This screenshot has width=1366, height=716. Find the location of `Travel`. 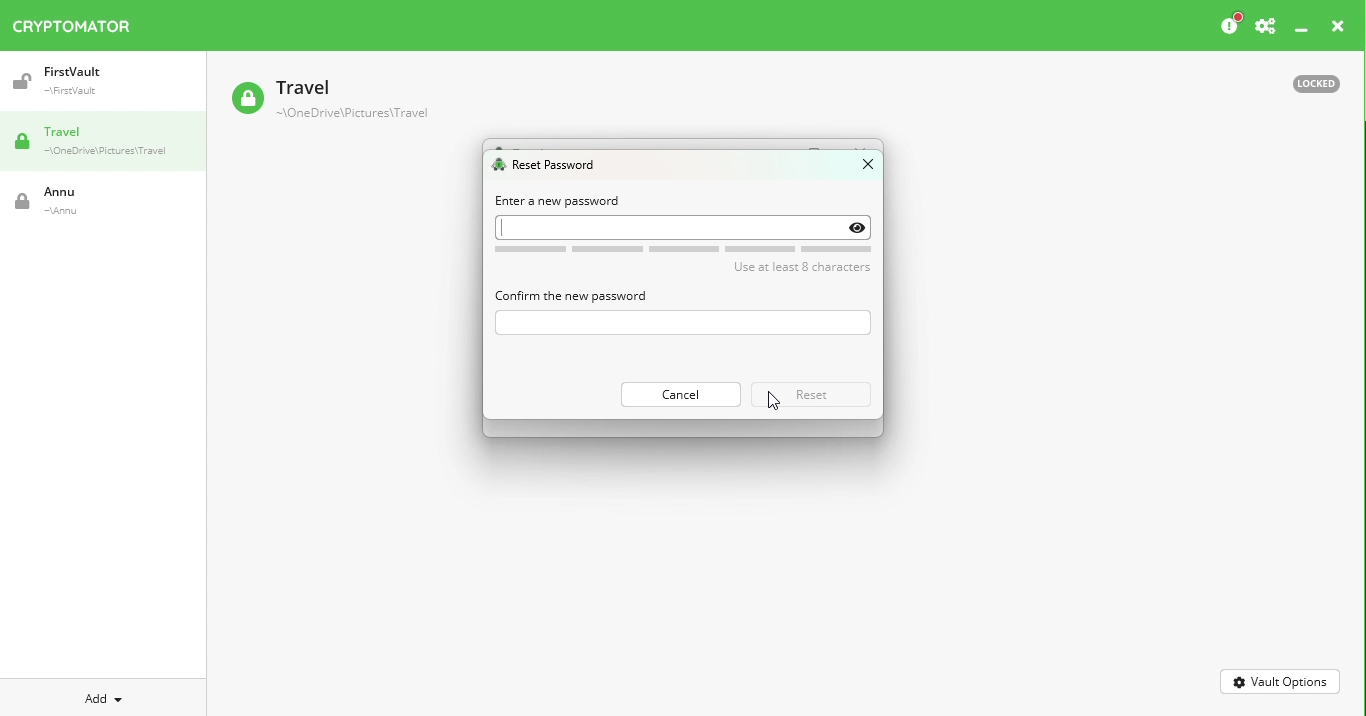

Travel is located at coordinates (110, 143).